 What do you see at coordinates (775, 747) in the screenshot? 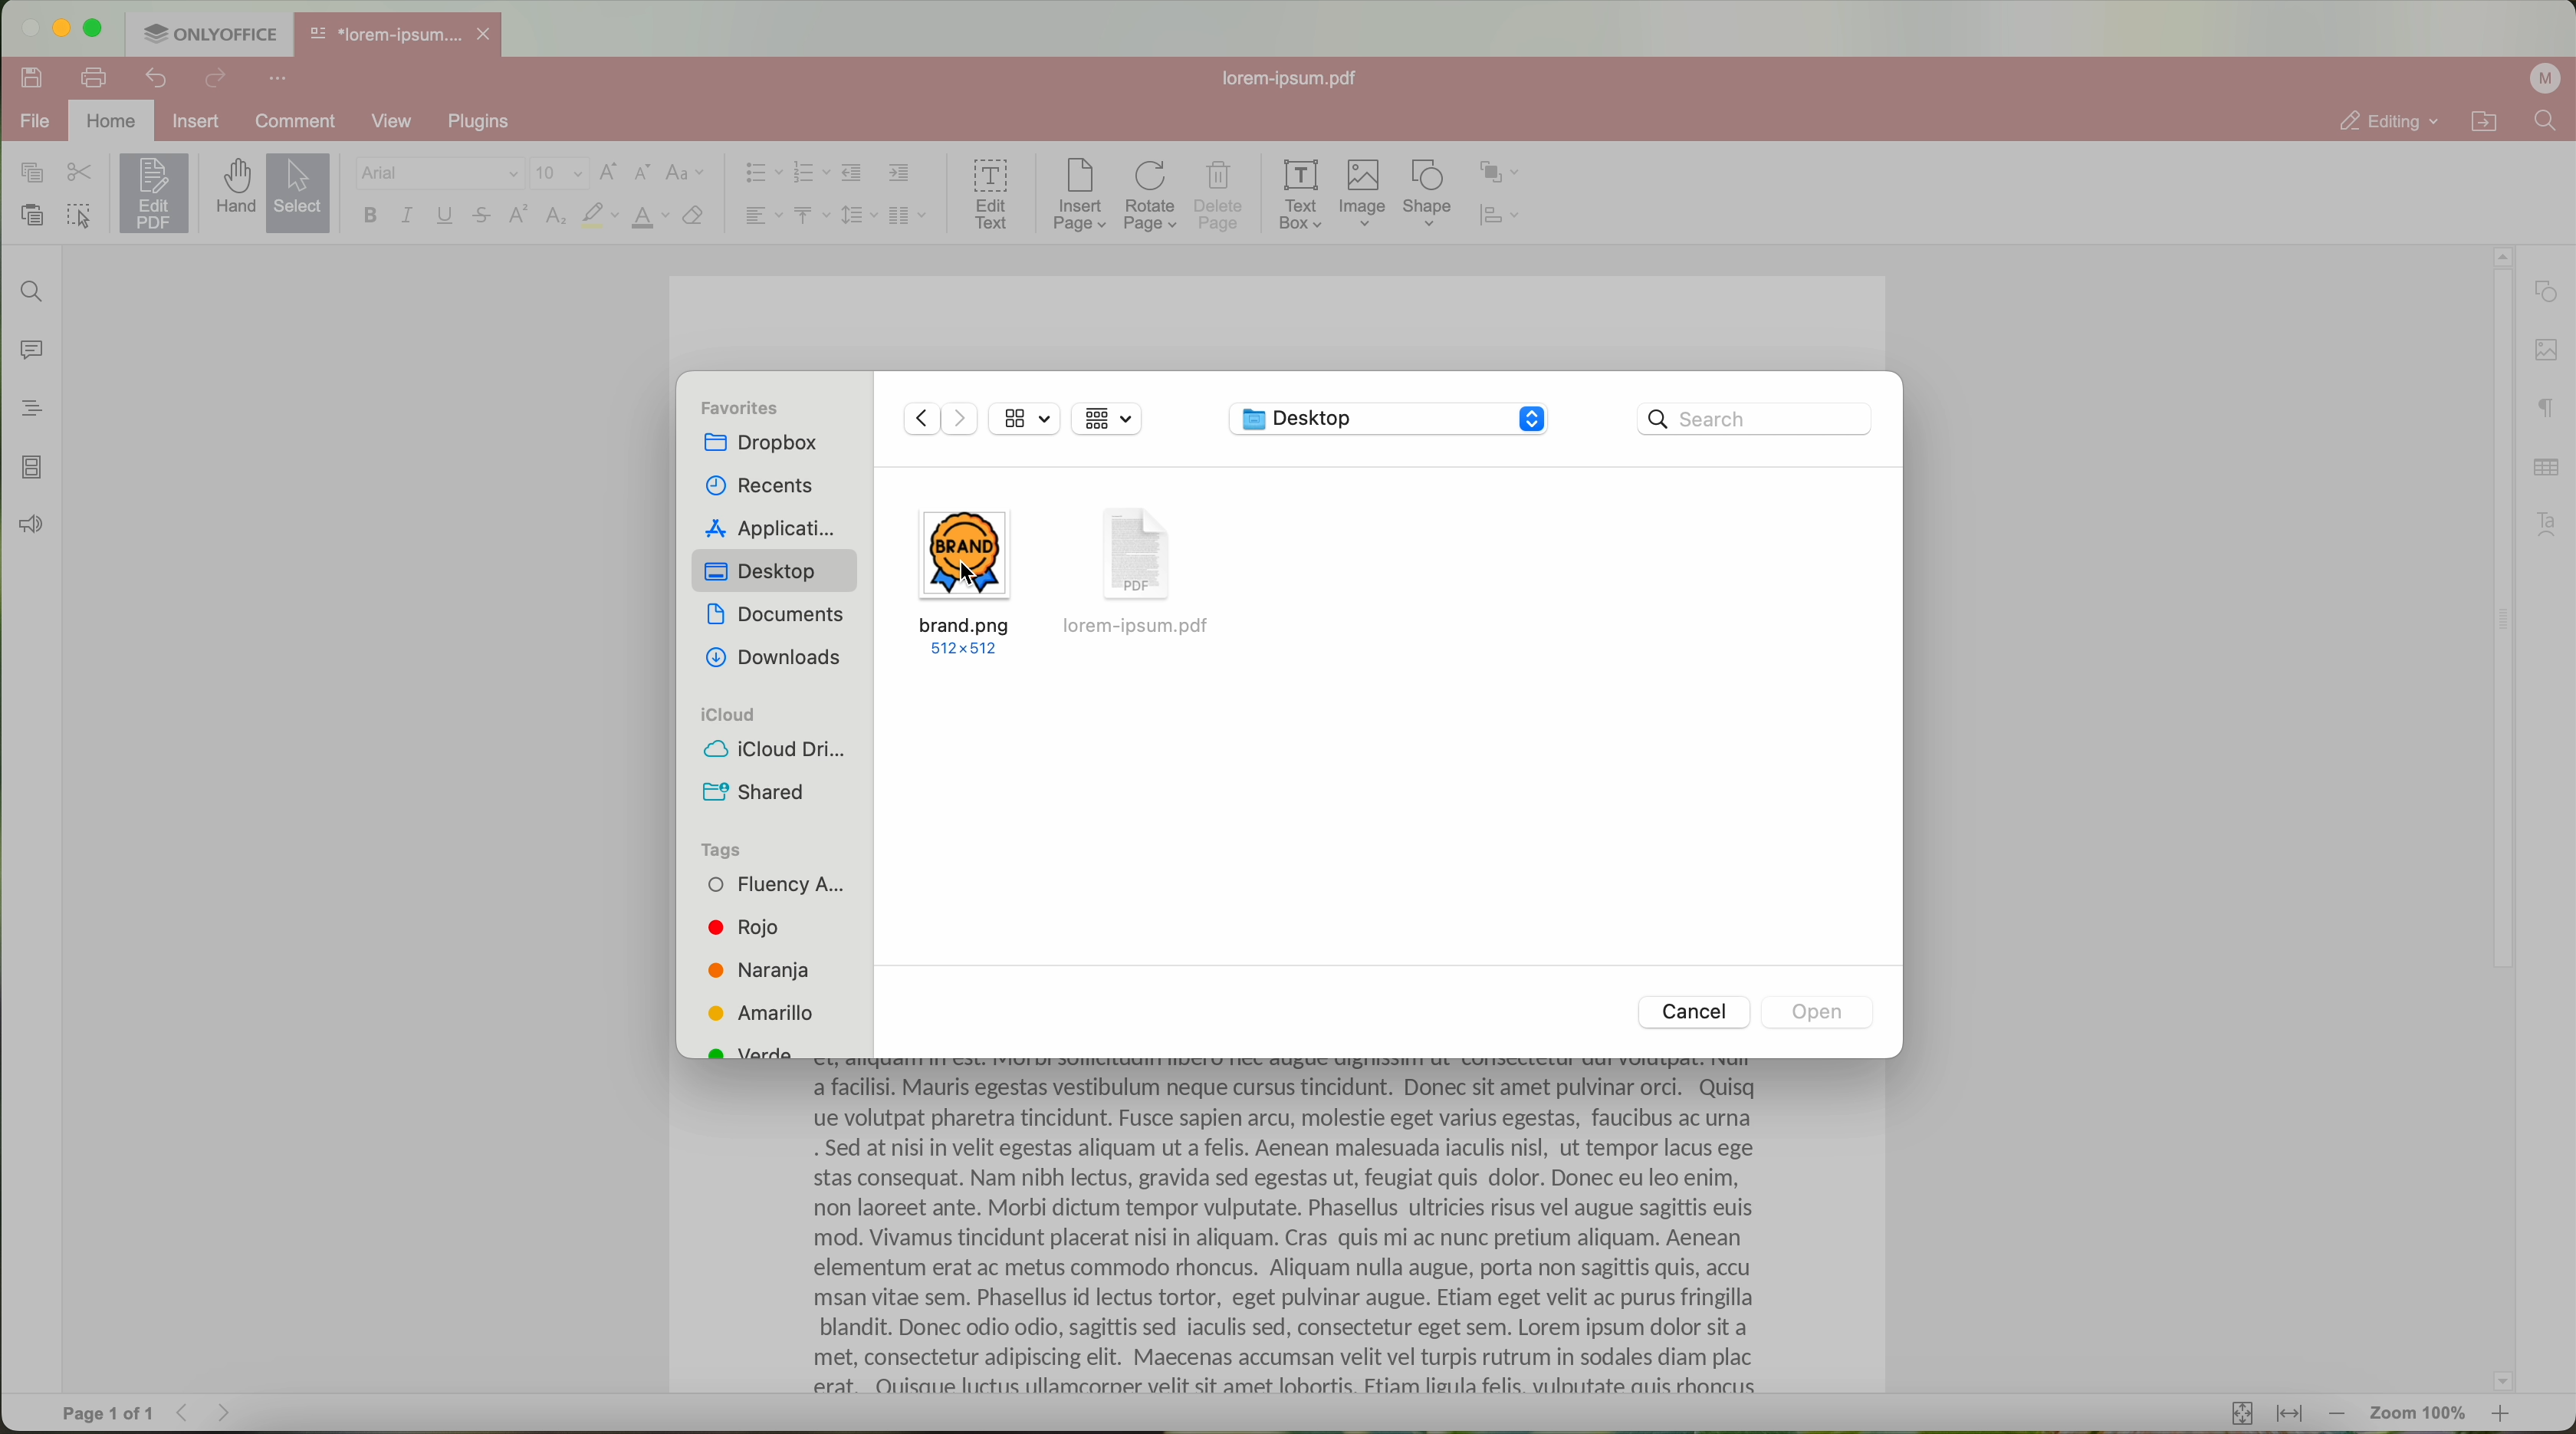
I see `icloud drive` at bounding box center [775, 747].